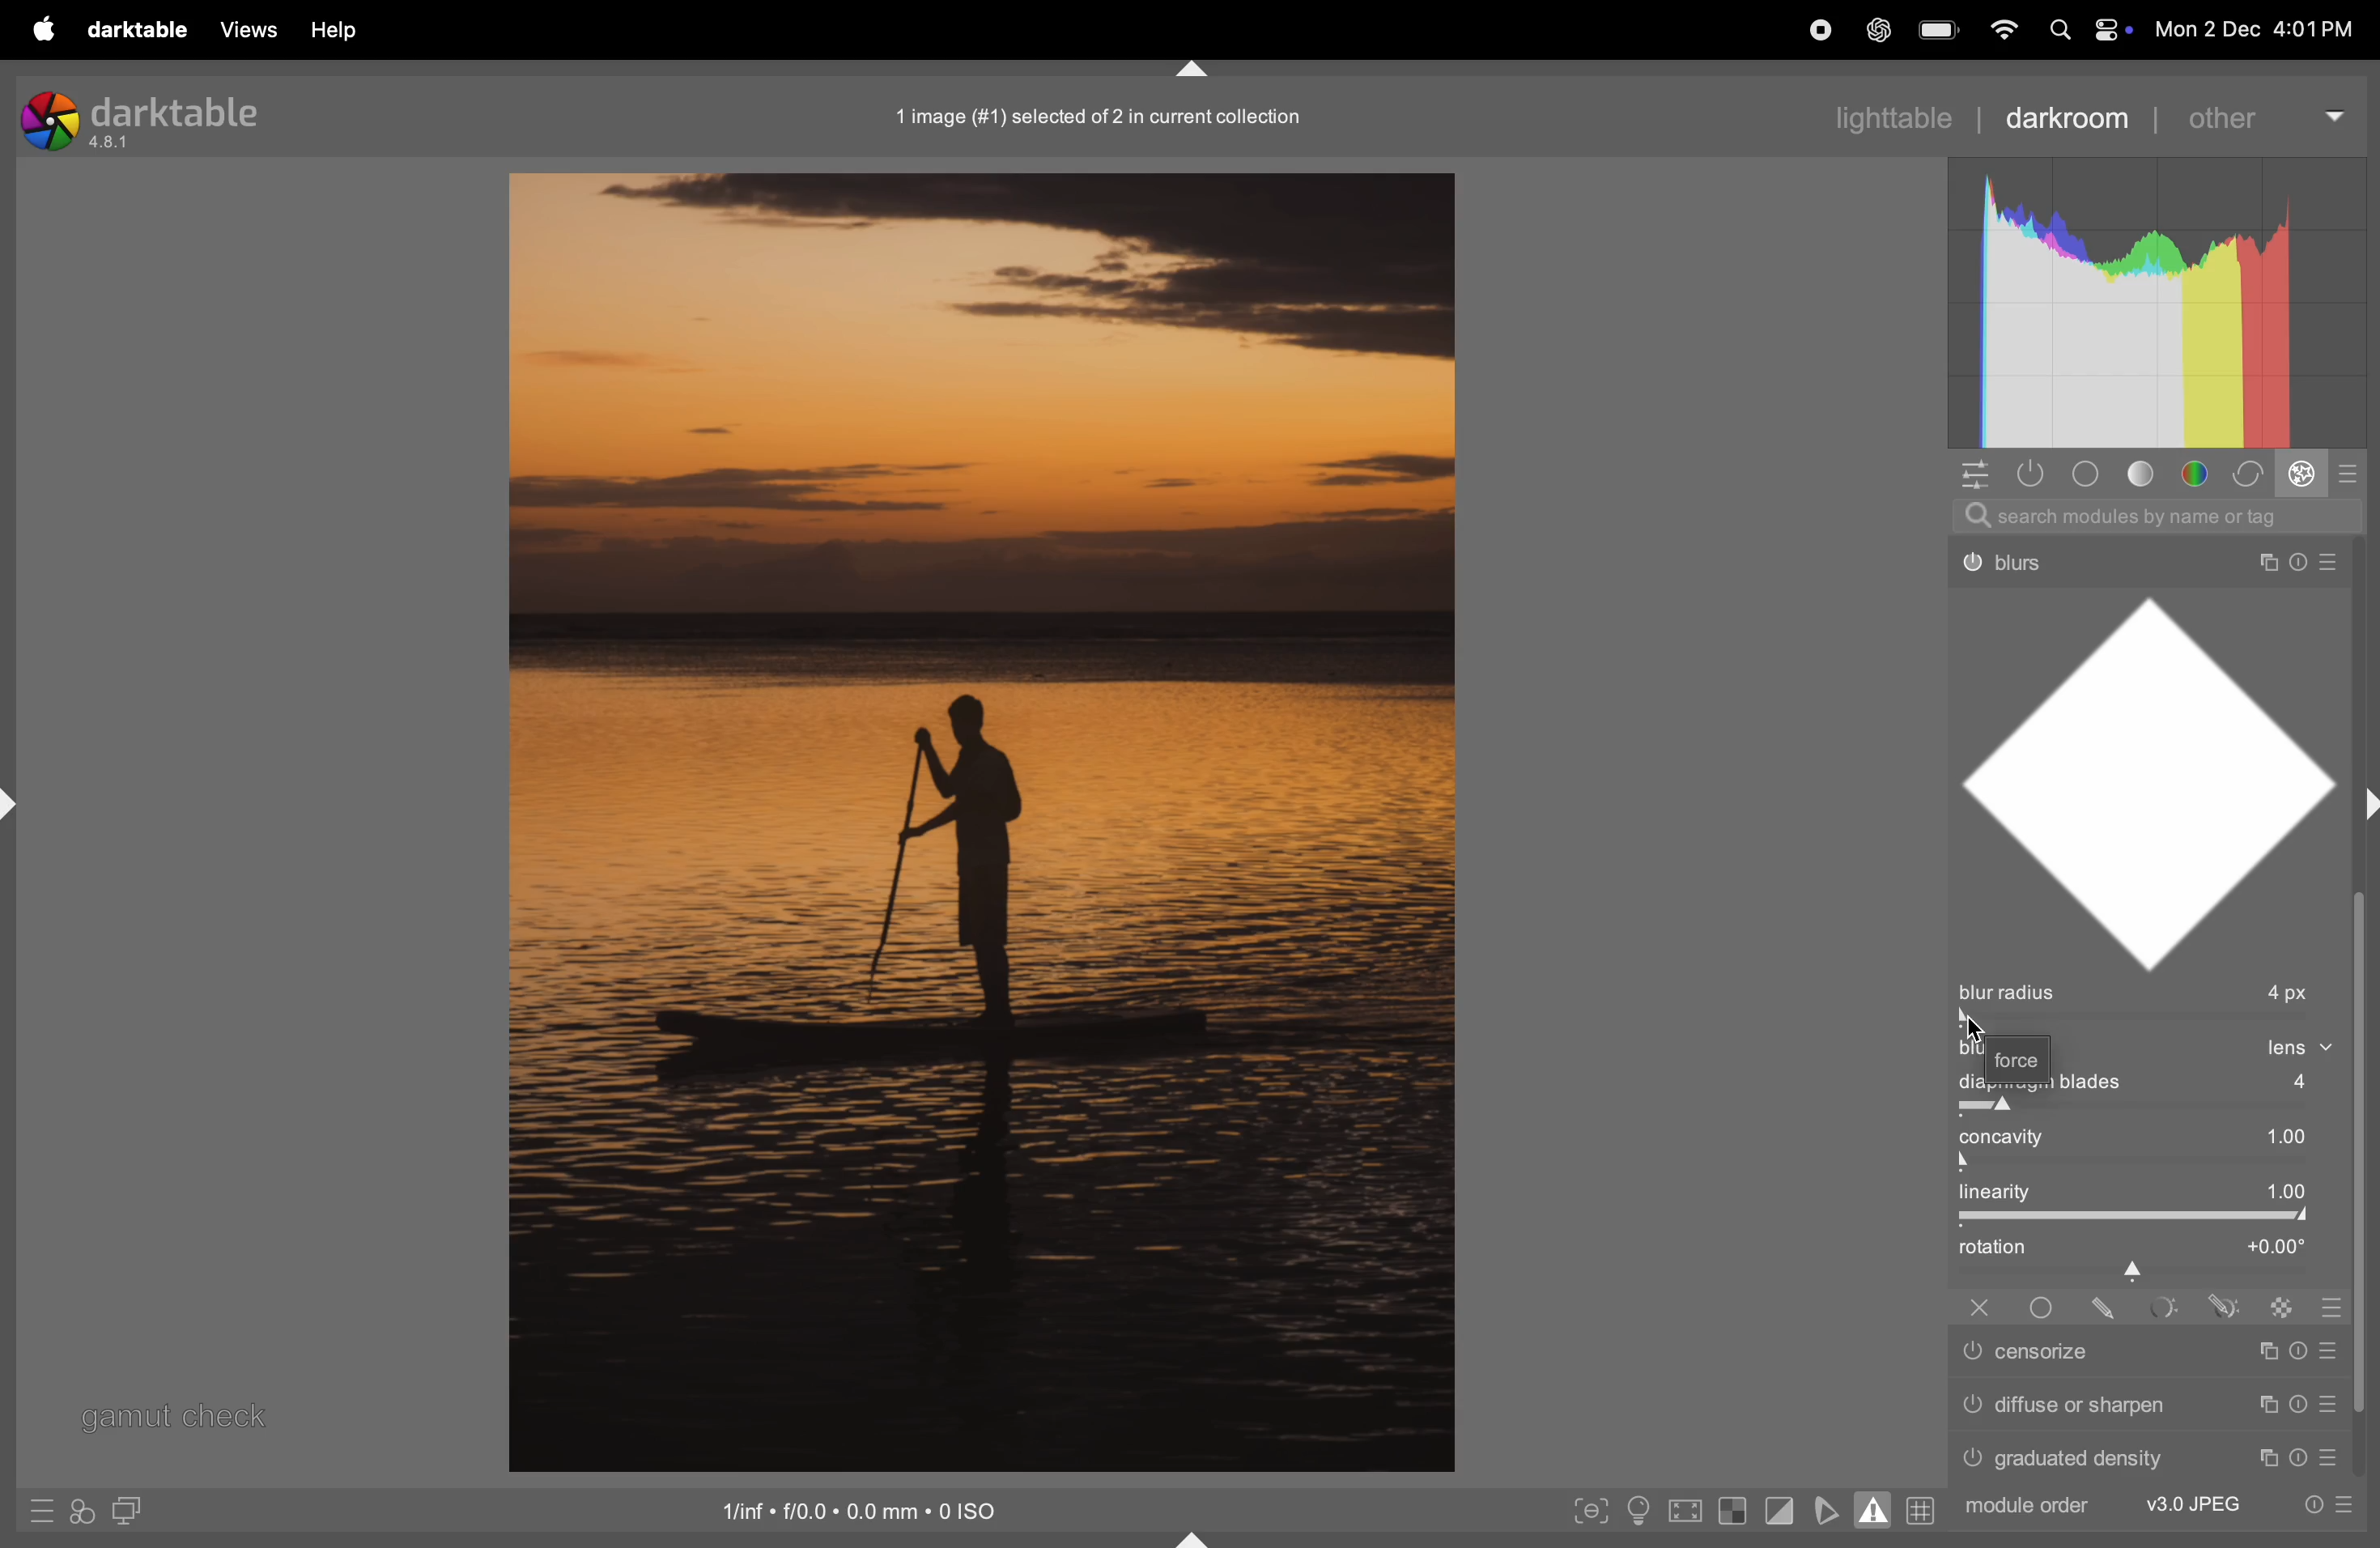 This screenshot has width=2380, height=1548. I want to click on , so click(2285, 1307).